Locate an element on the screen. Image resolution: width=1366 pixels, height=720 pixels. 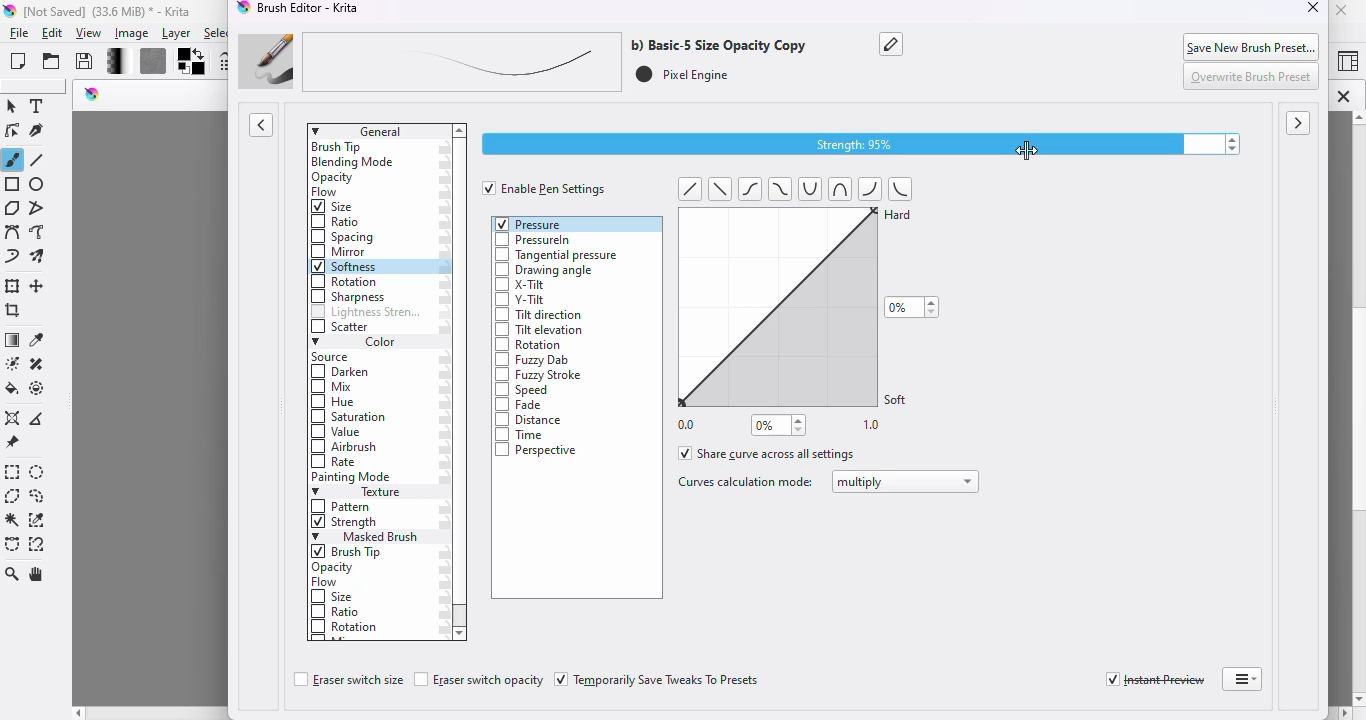
brush tip is located at coordinates (350, 552).